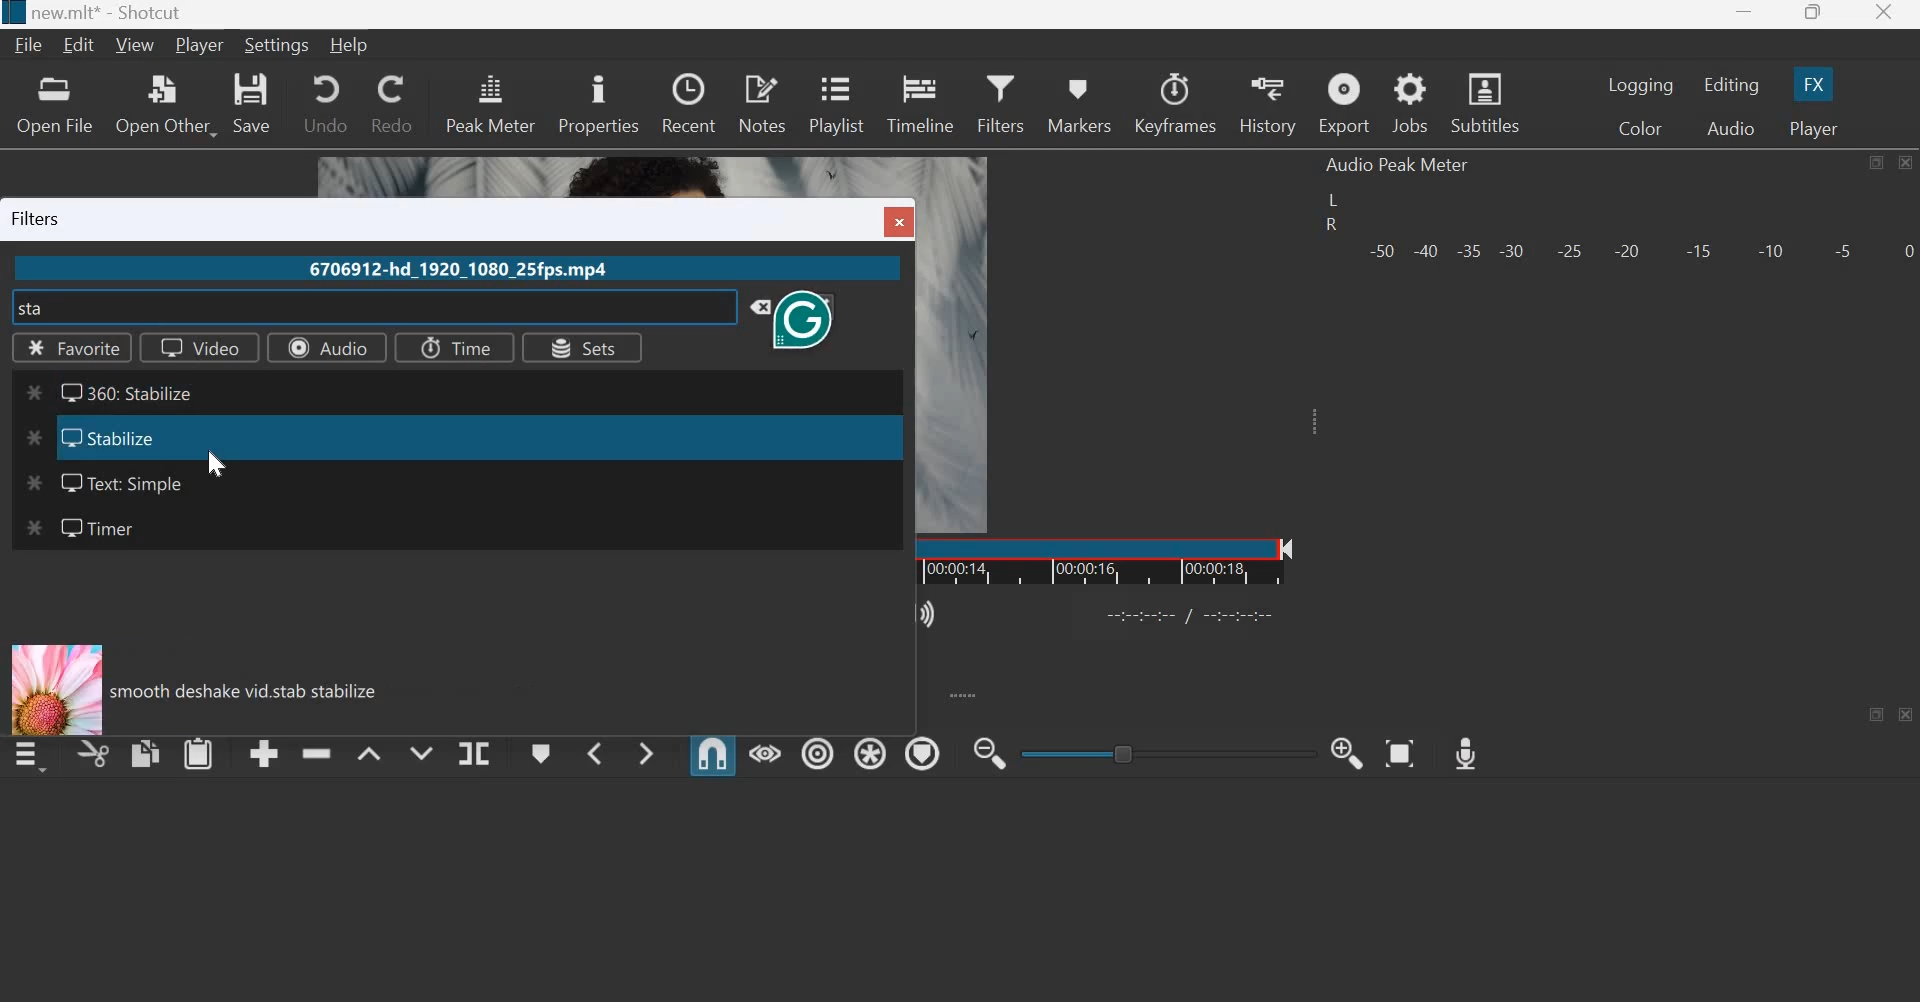  Describe the element at coordinates (463, 269) in the screenshot. I see `mp4 file` at that location.